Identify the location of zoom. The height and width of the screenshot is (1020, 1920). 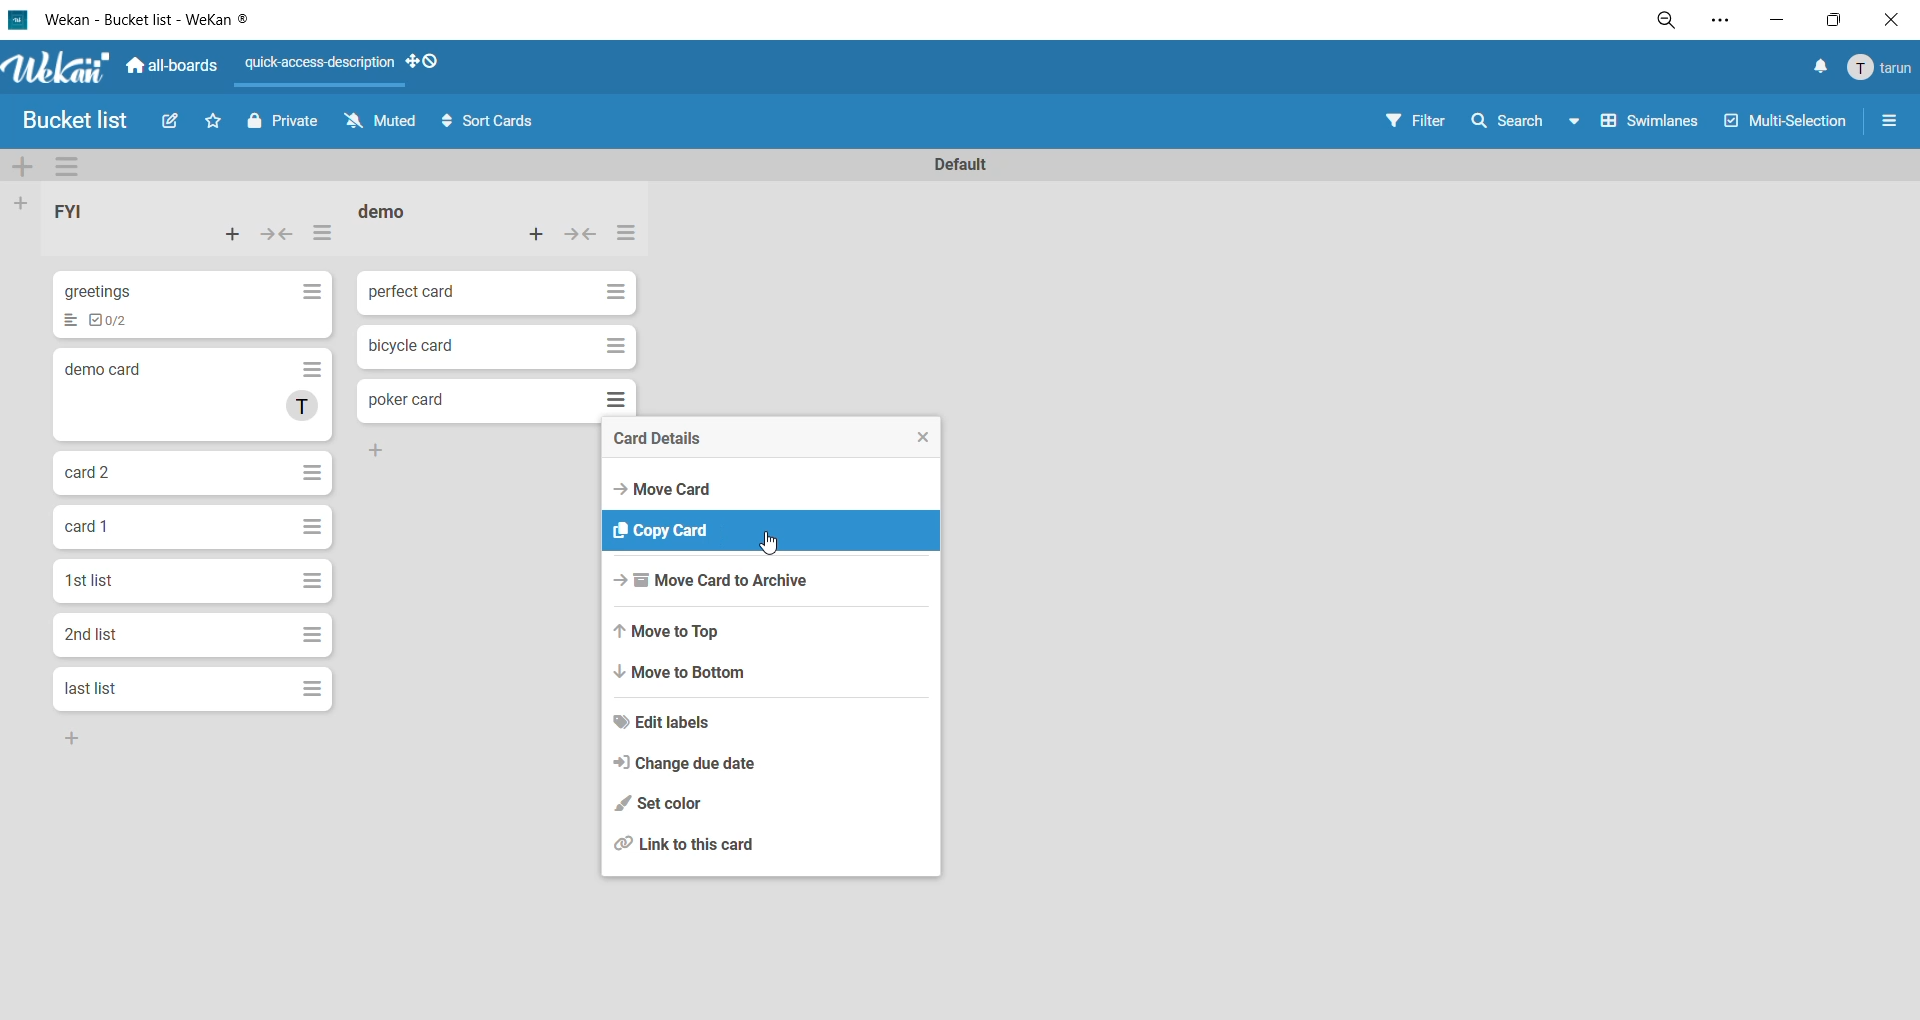
(1671, 23).